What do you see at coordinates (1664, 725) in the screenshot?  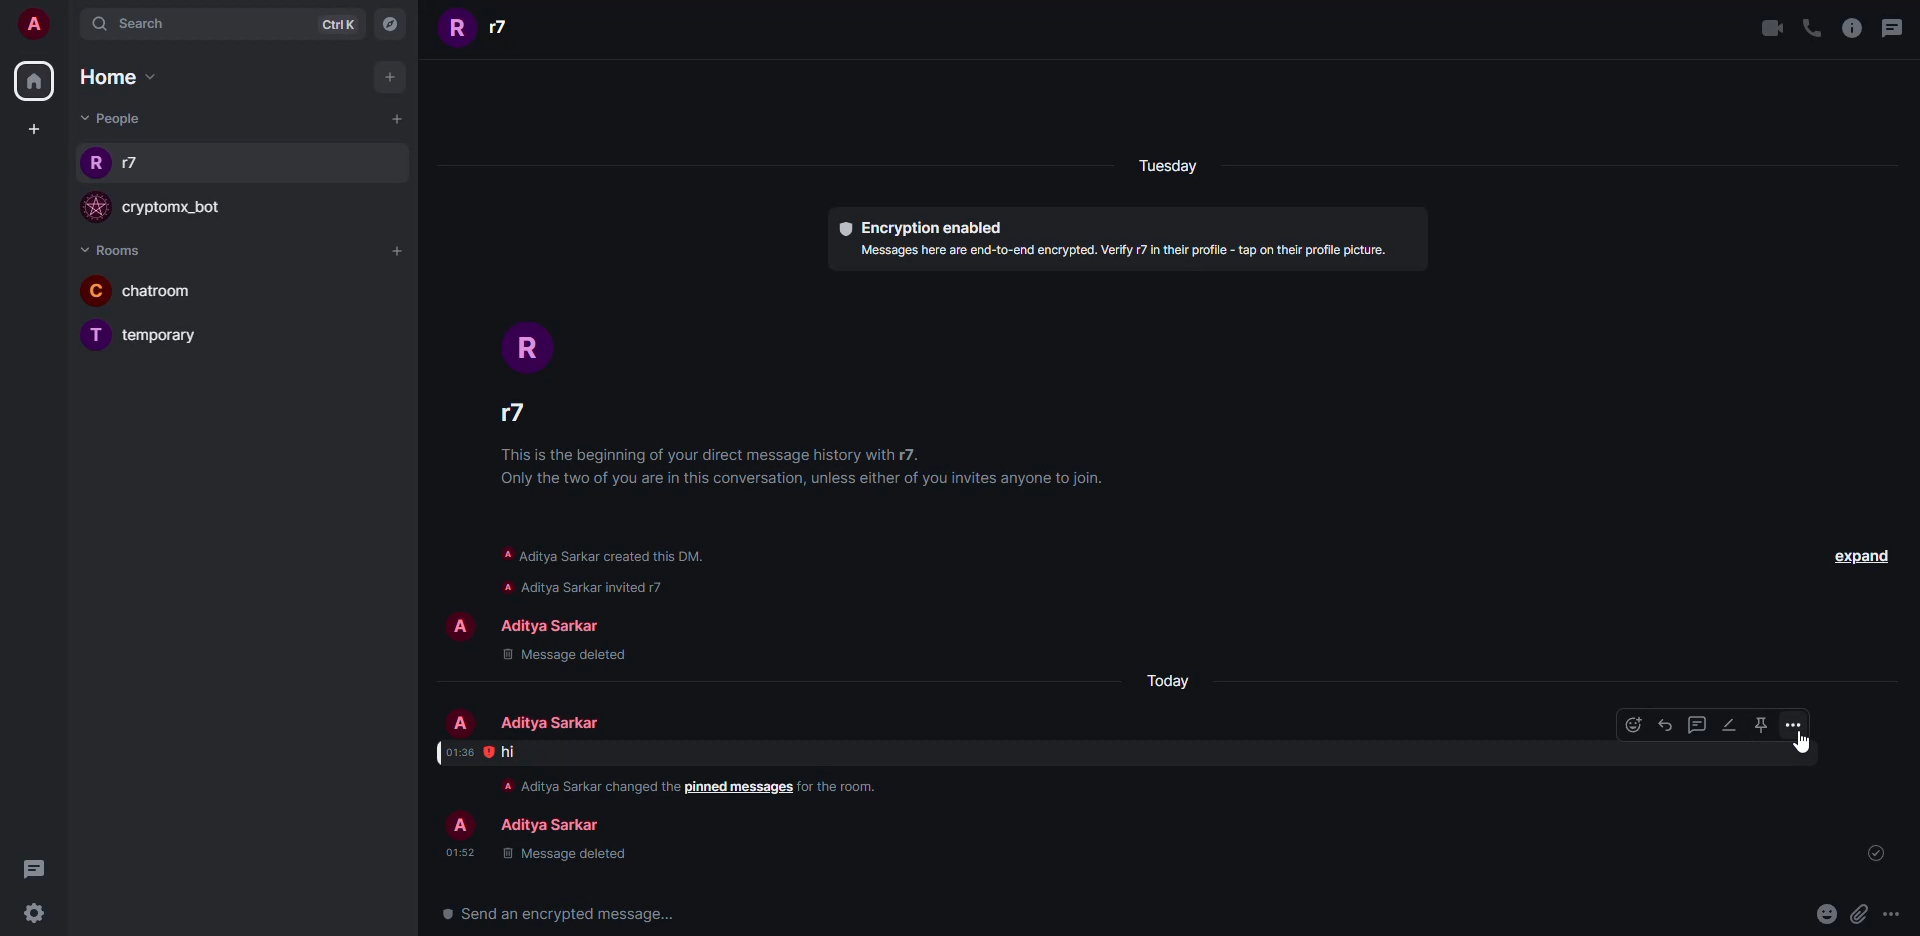 I see `reply` at bounding box center [1664, 725].